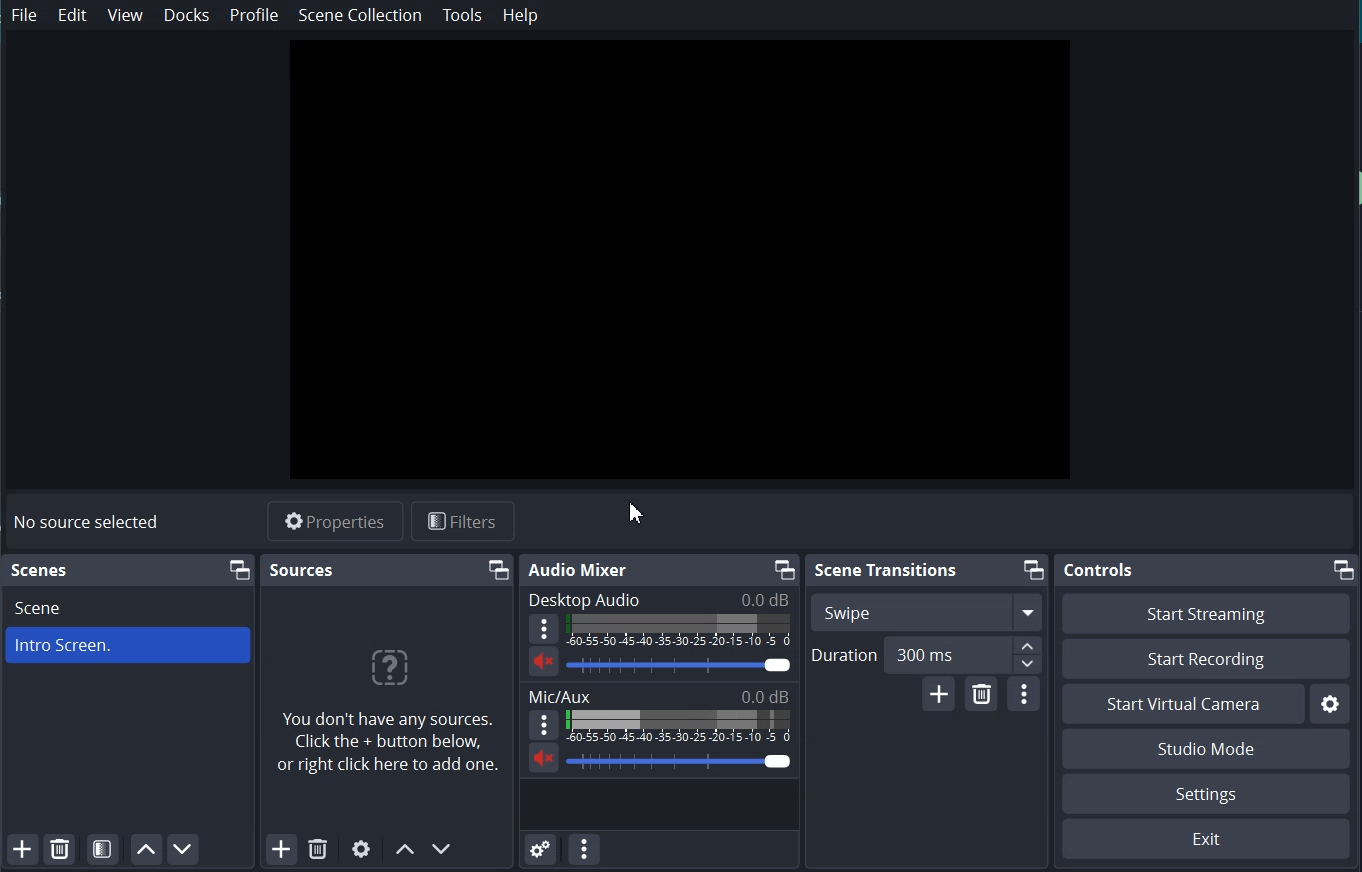  Describe the element at coordinates (679, 262) in the screenshot. I see `File preview window` at that location.